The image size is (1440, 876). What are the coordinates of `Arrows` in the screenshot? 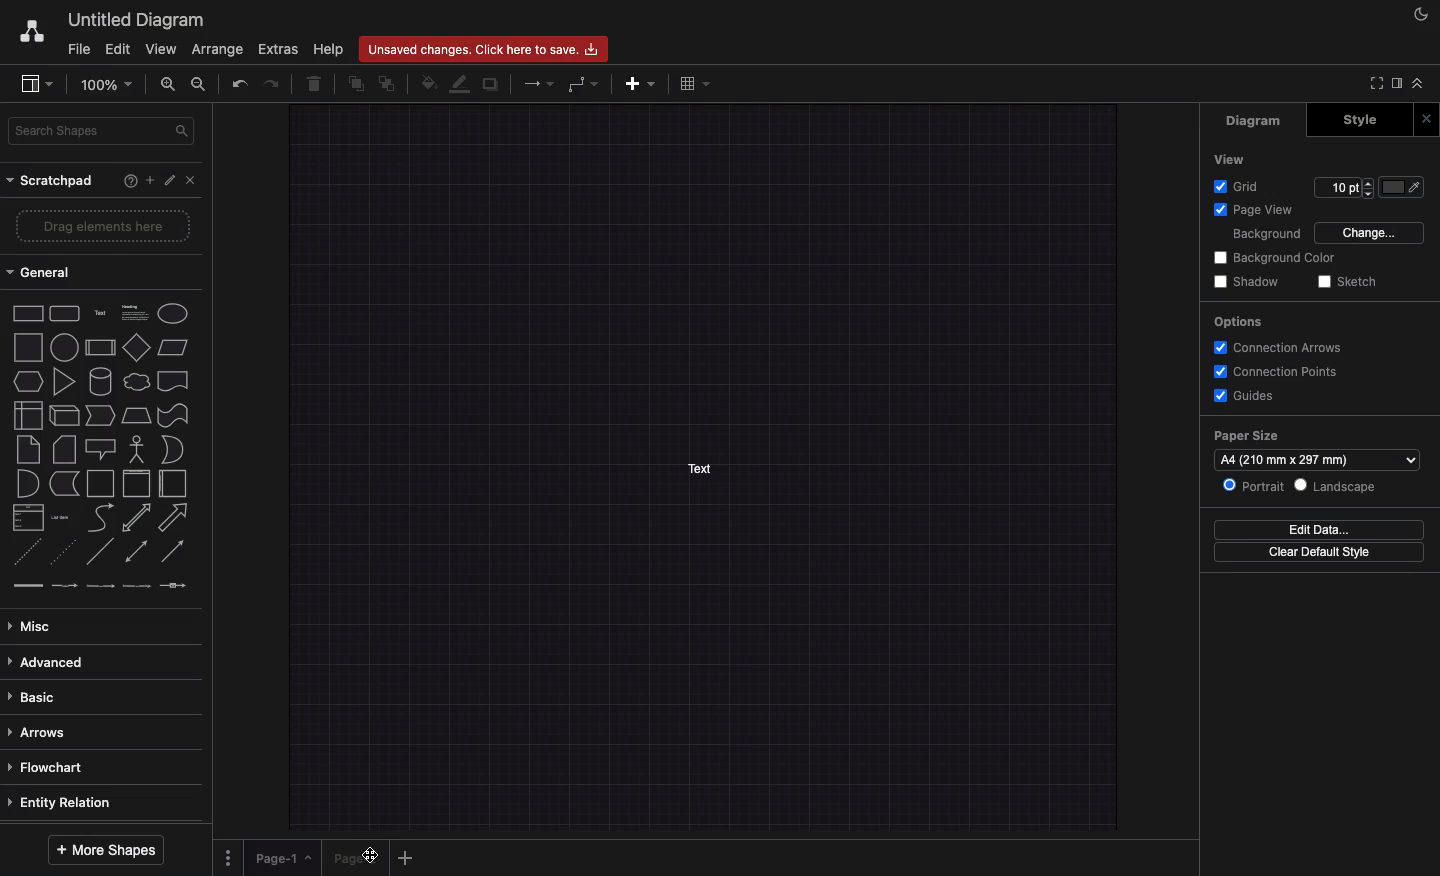 It's located at (38, 731).